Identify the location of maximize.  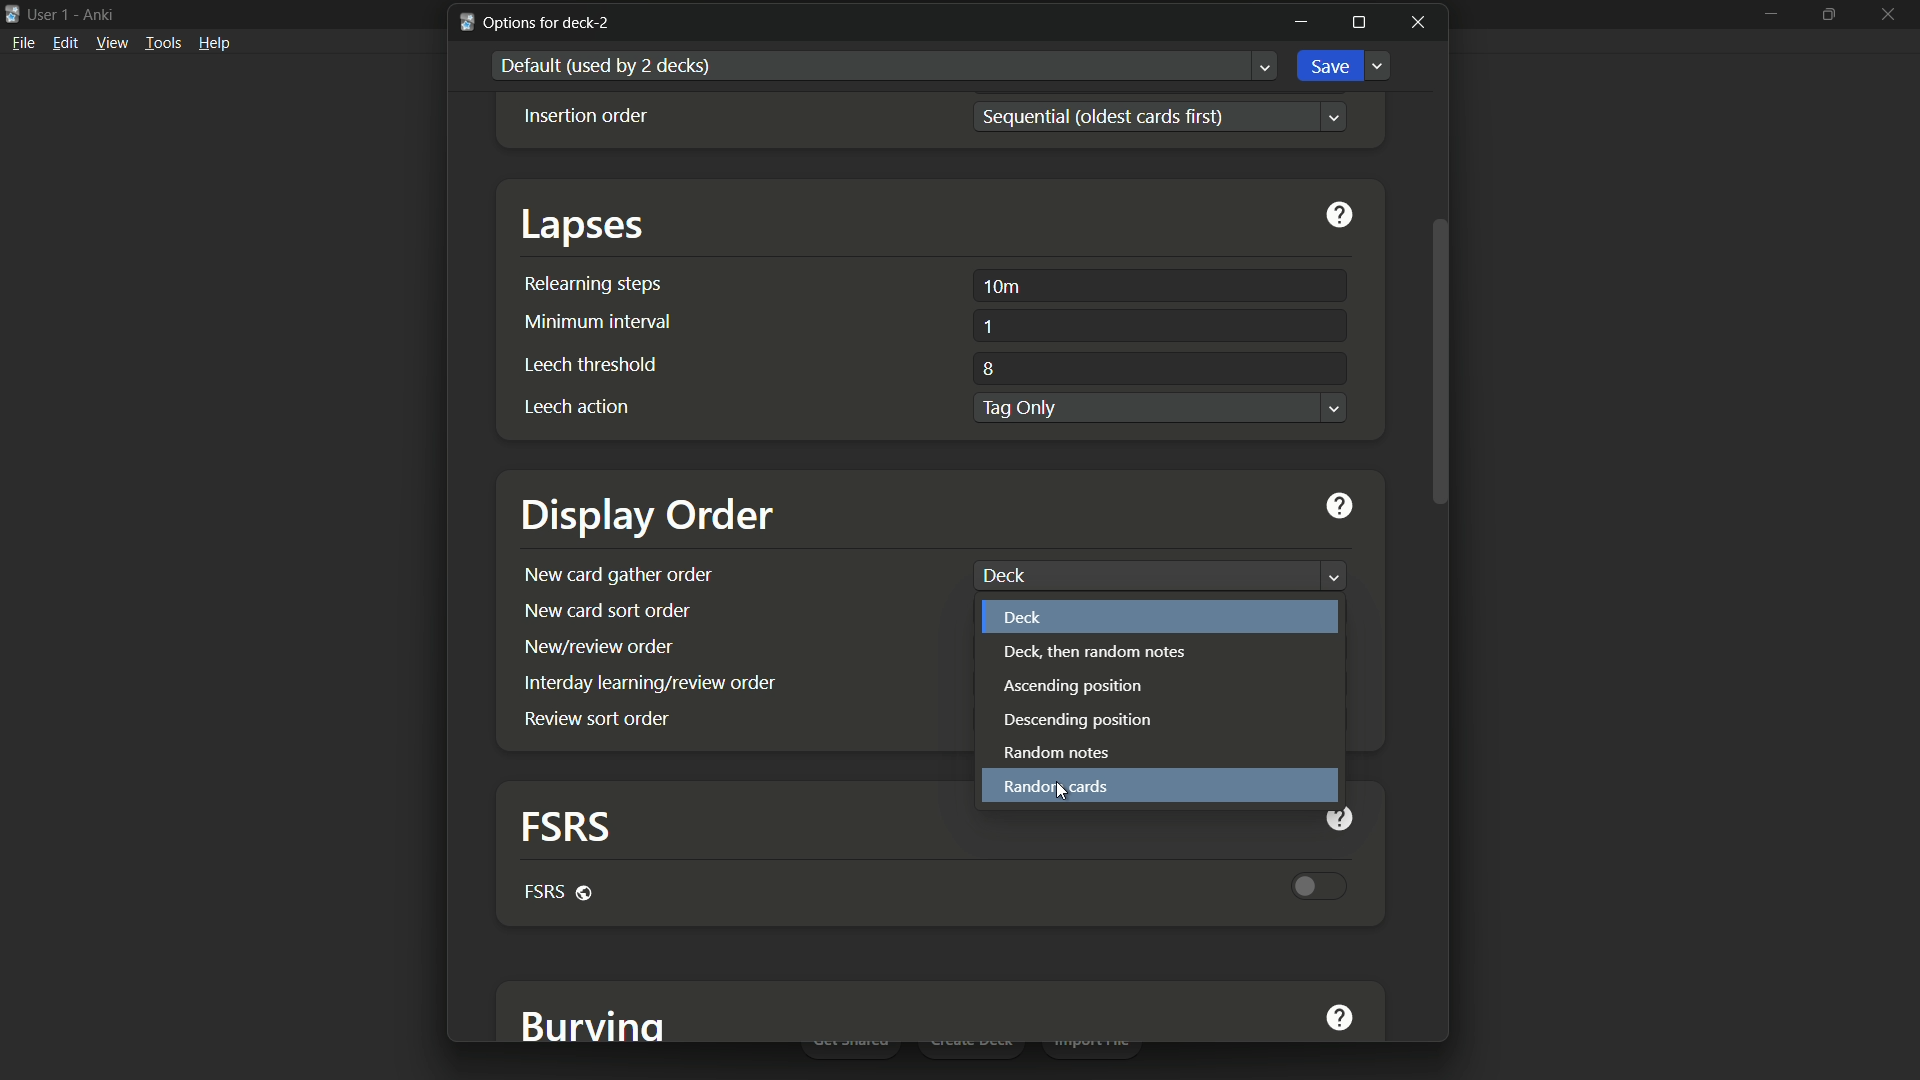
(1359, 24).